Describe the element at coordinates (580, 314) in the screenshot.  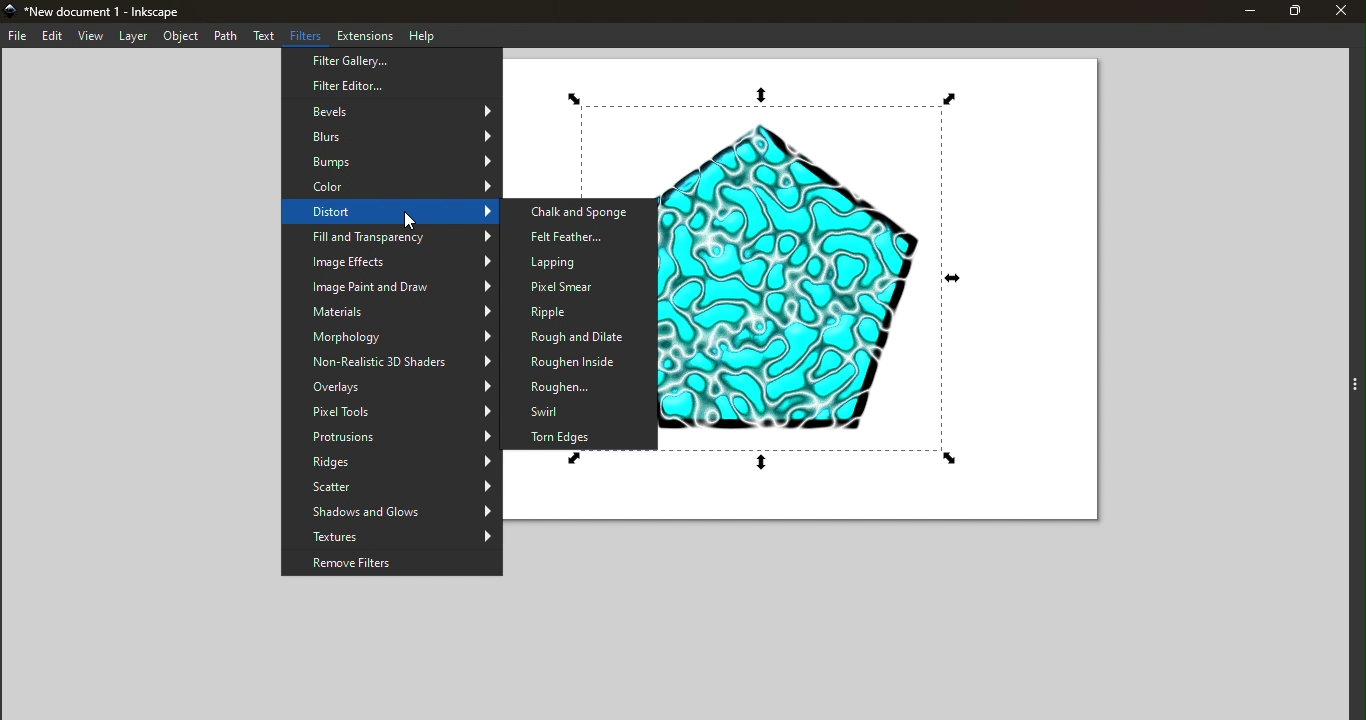
I see `Ripple` at that location.